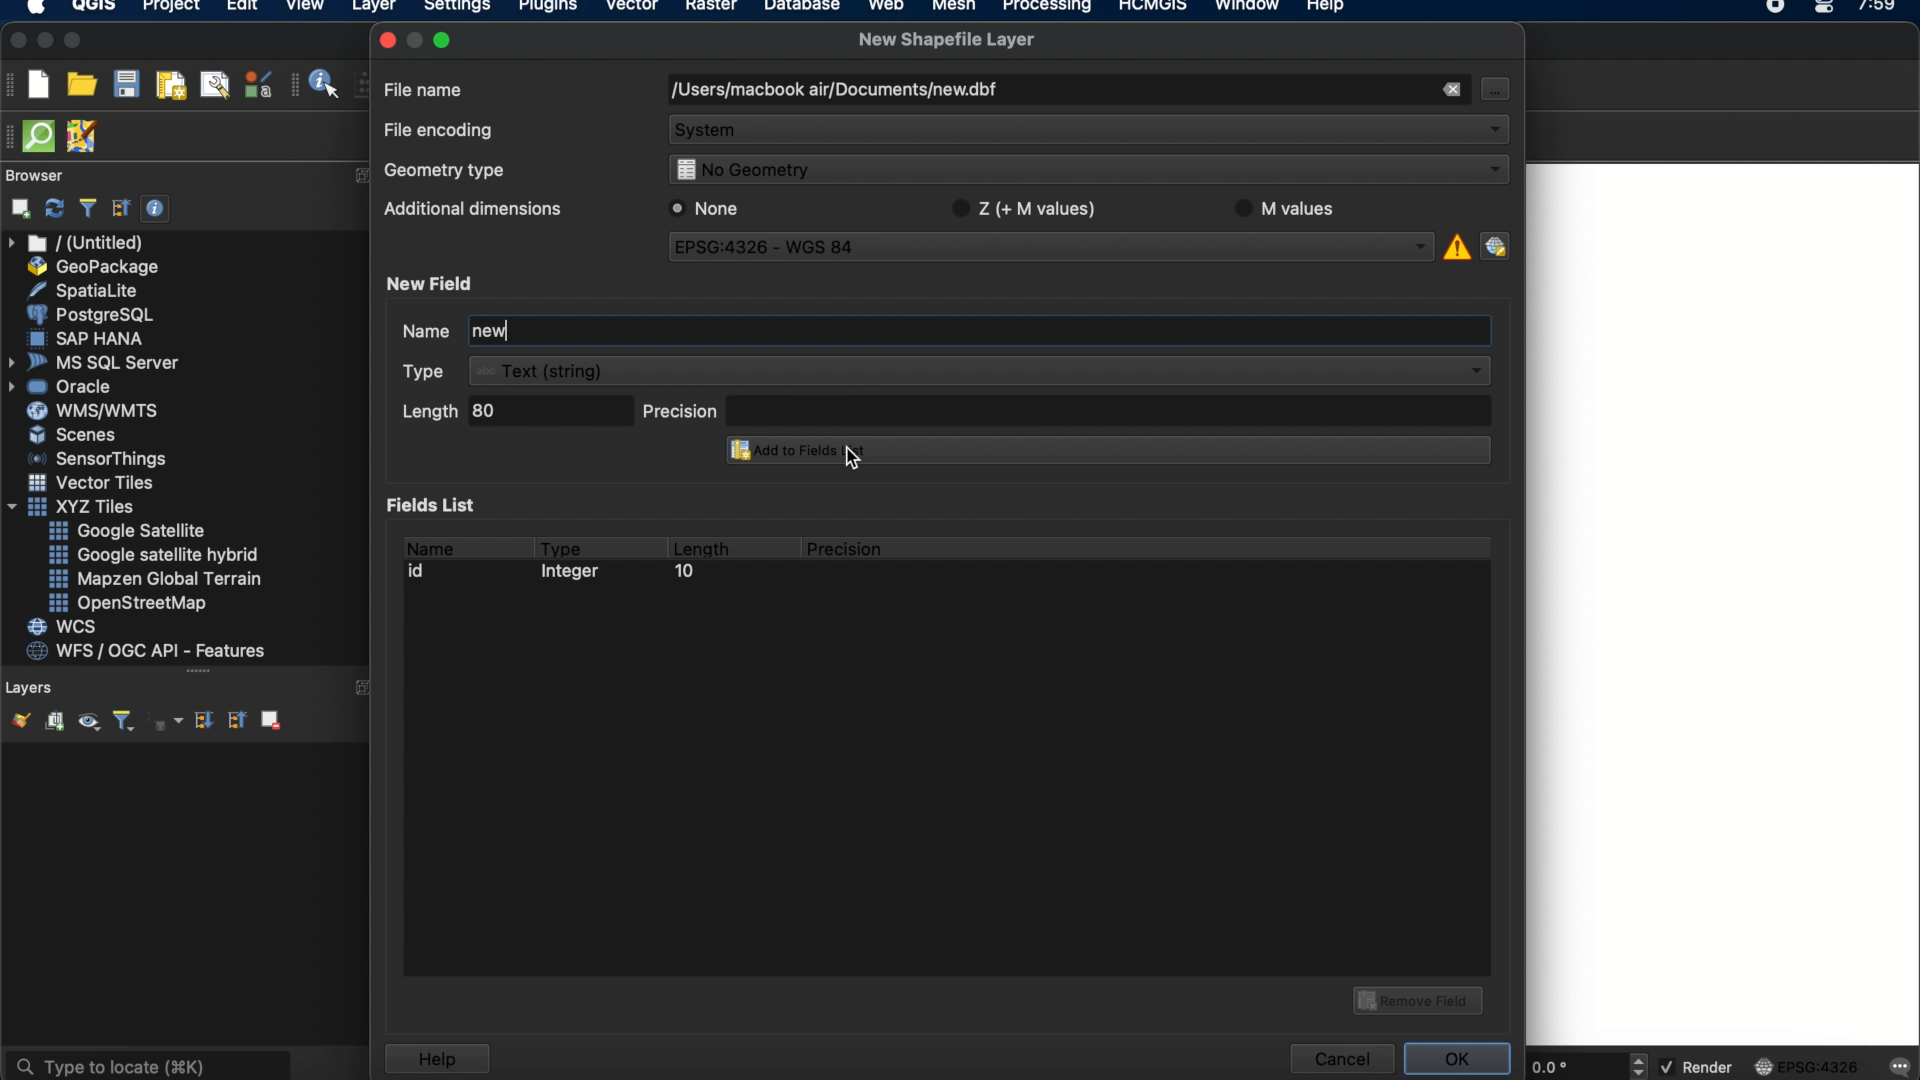 The height and width of the screenshot is (1080, 1920). What do you see at coordinates (269, 719) in the screenshot?
I see `remove layer group` at bounding box center [269, 719].